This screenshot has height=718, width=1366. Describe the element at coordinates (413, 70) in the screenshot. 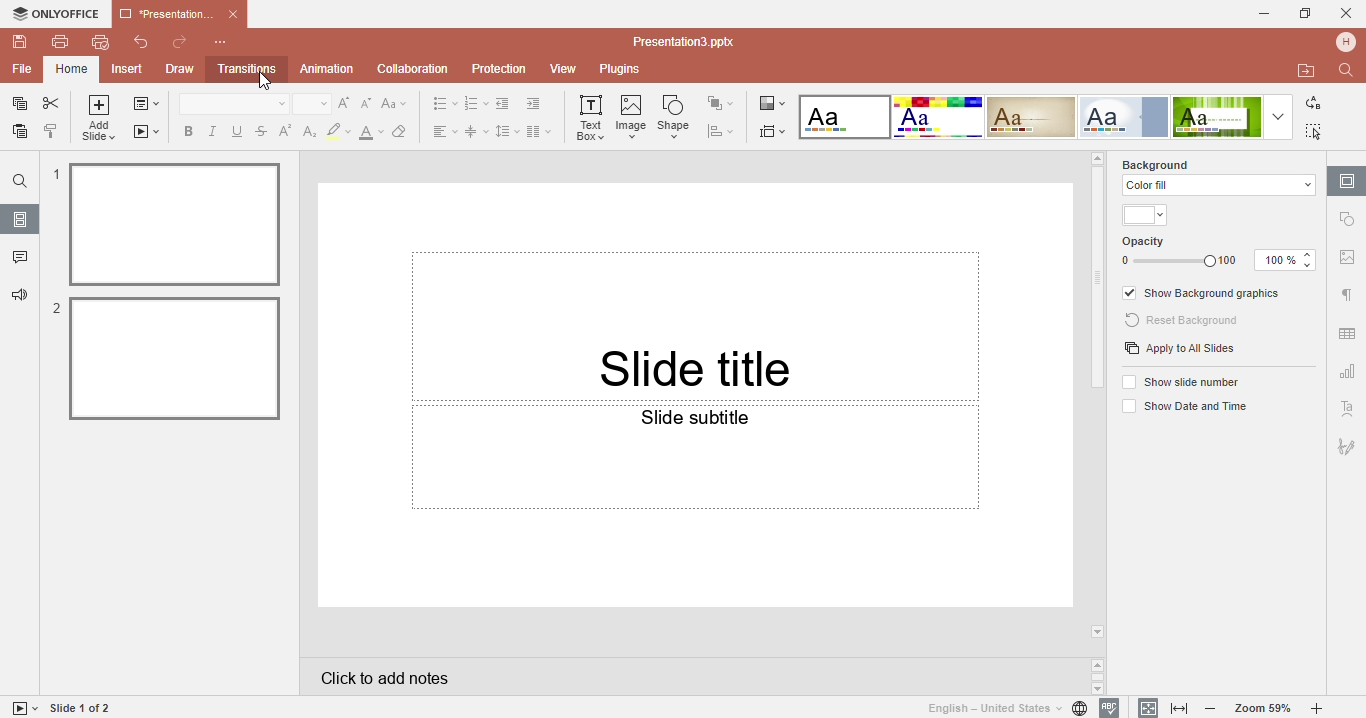

I see `Collabration` at that location.